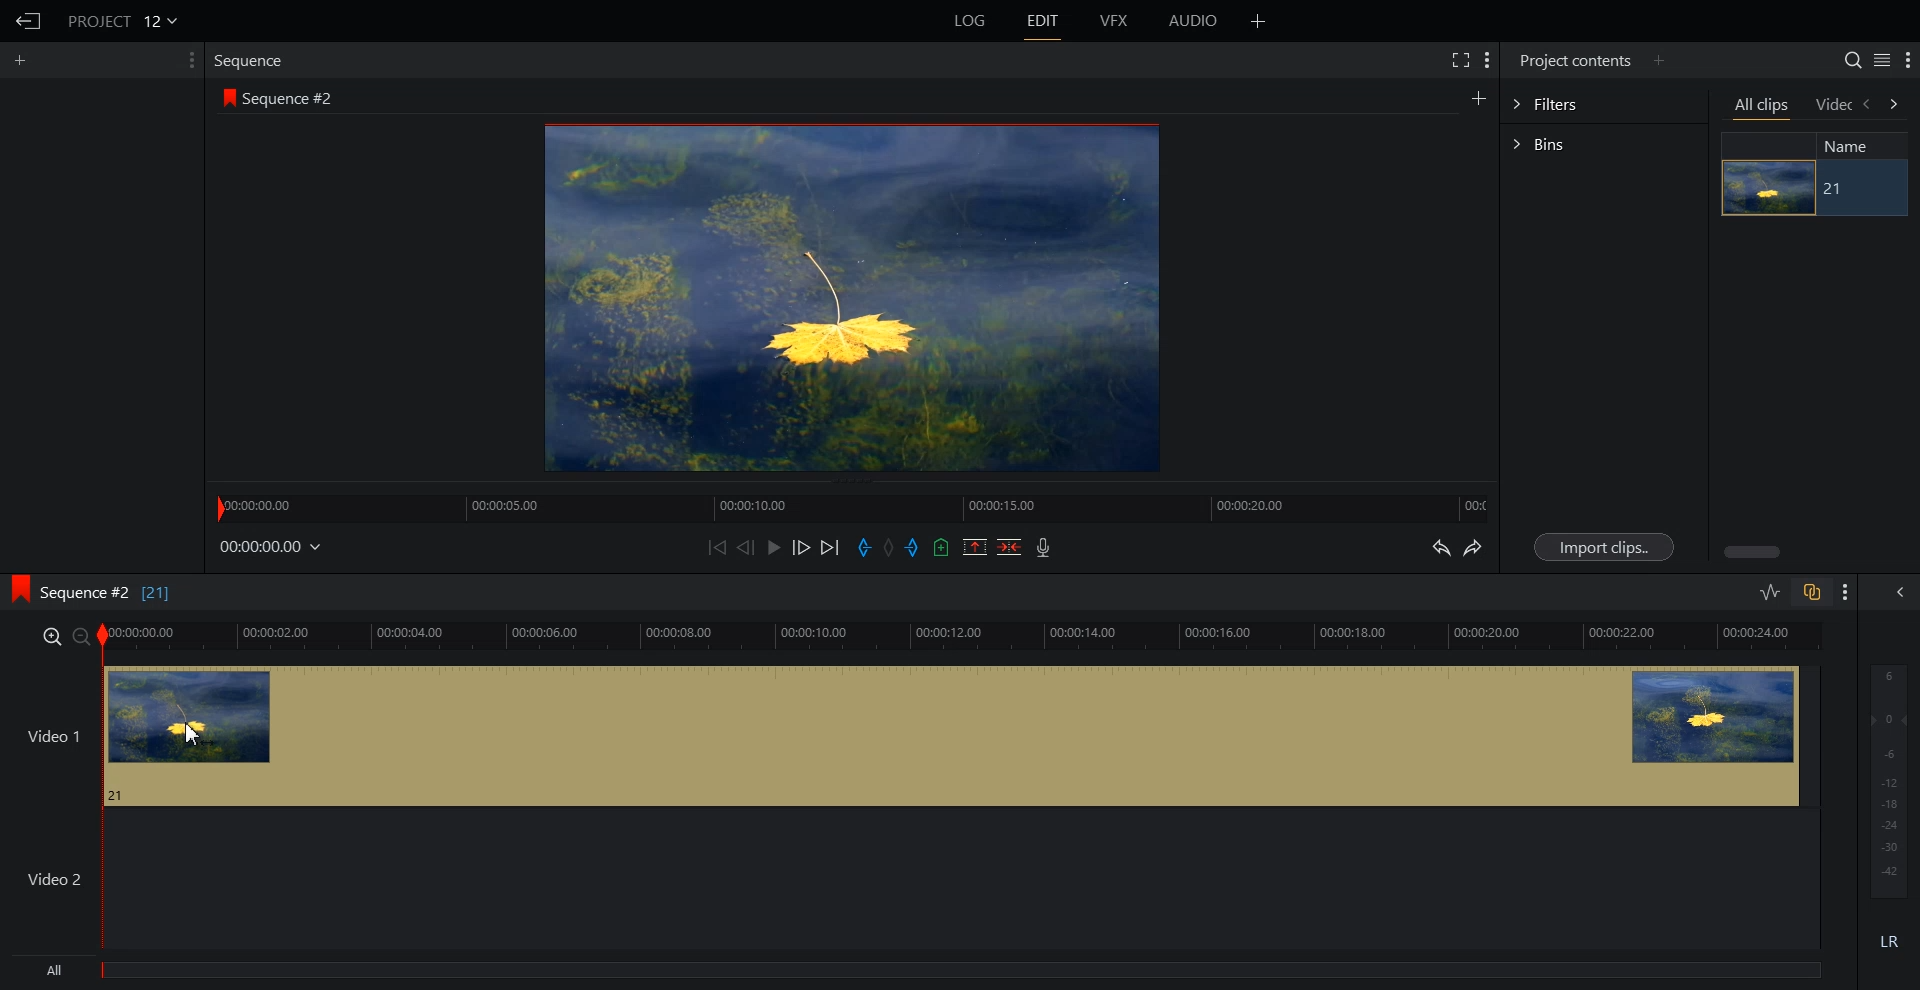 This screenshot has width=1920, height=990. Describe the element at coordinates (195, 736) in the screenshot. I see `cursor` at that location.